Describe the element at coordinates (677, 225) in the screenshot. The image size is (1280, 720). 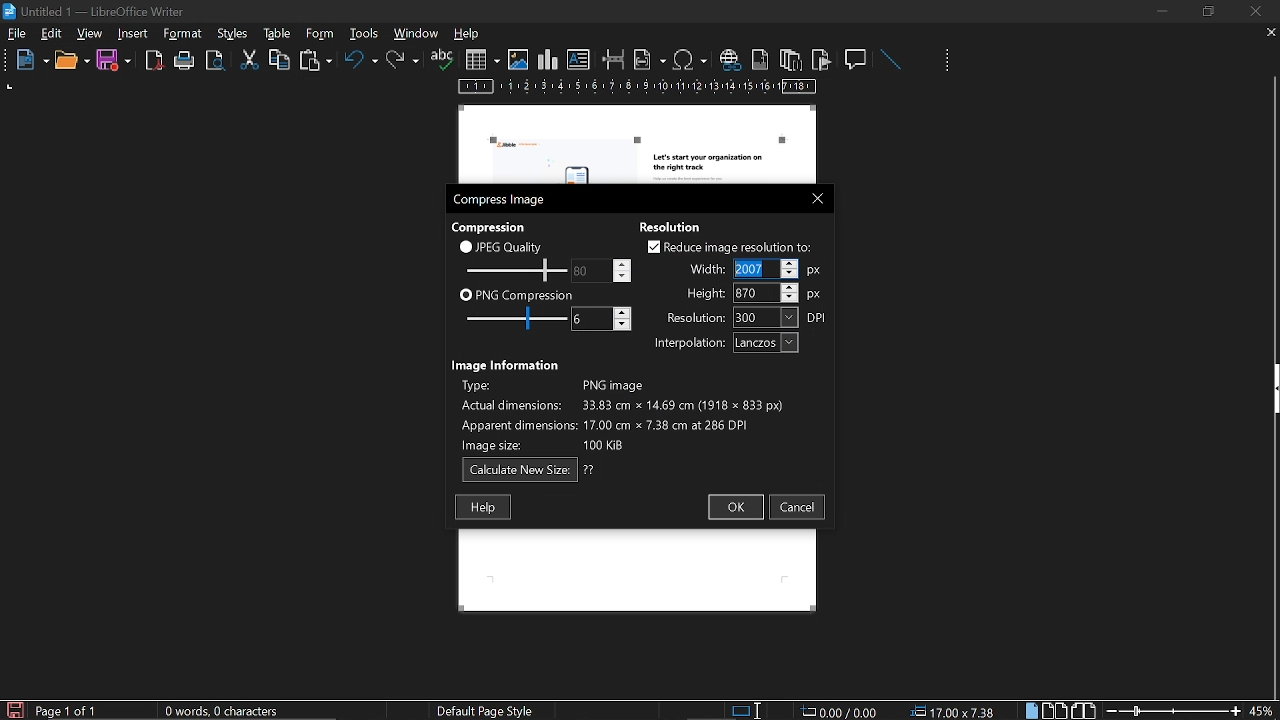
I see `Resolution` at that location.